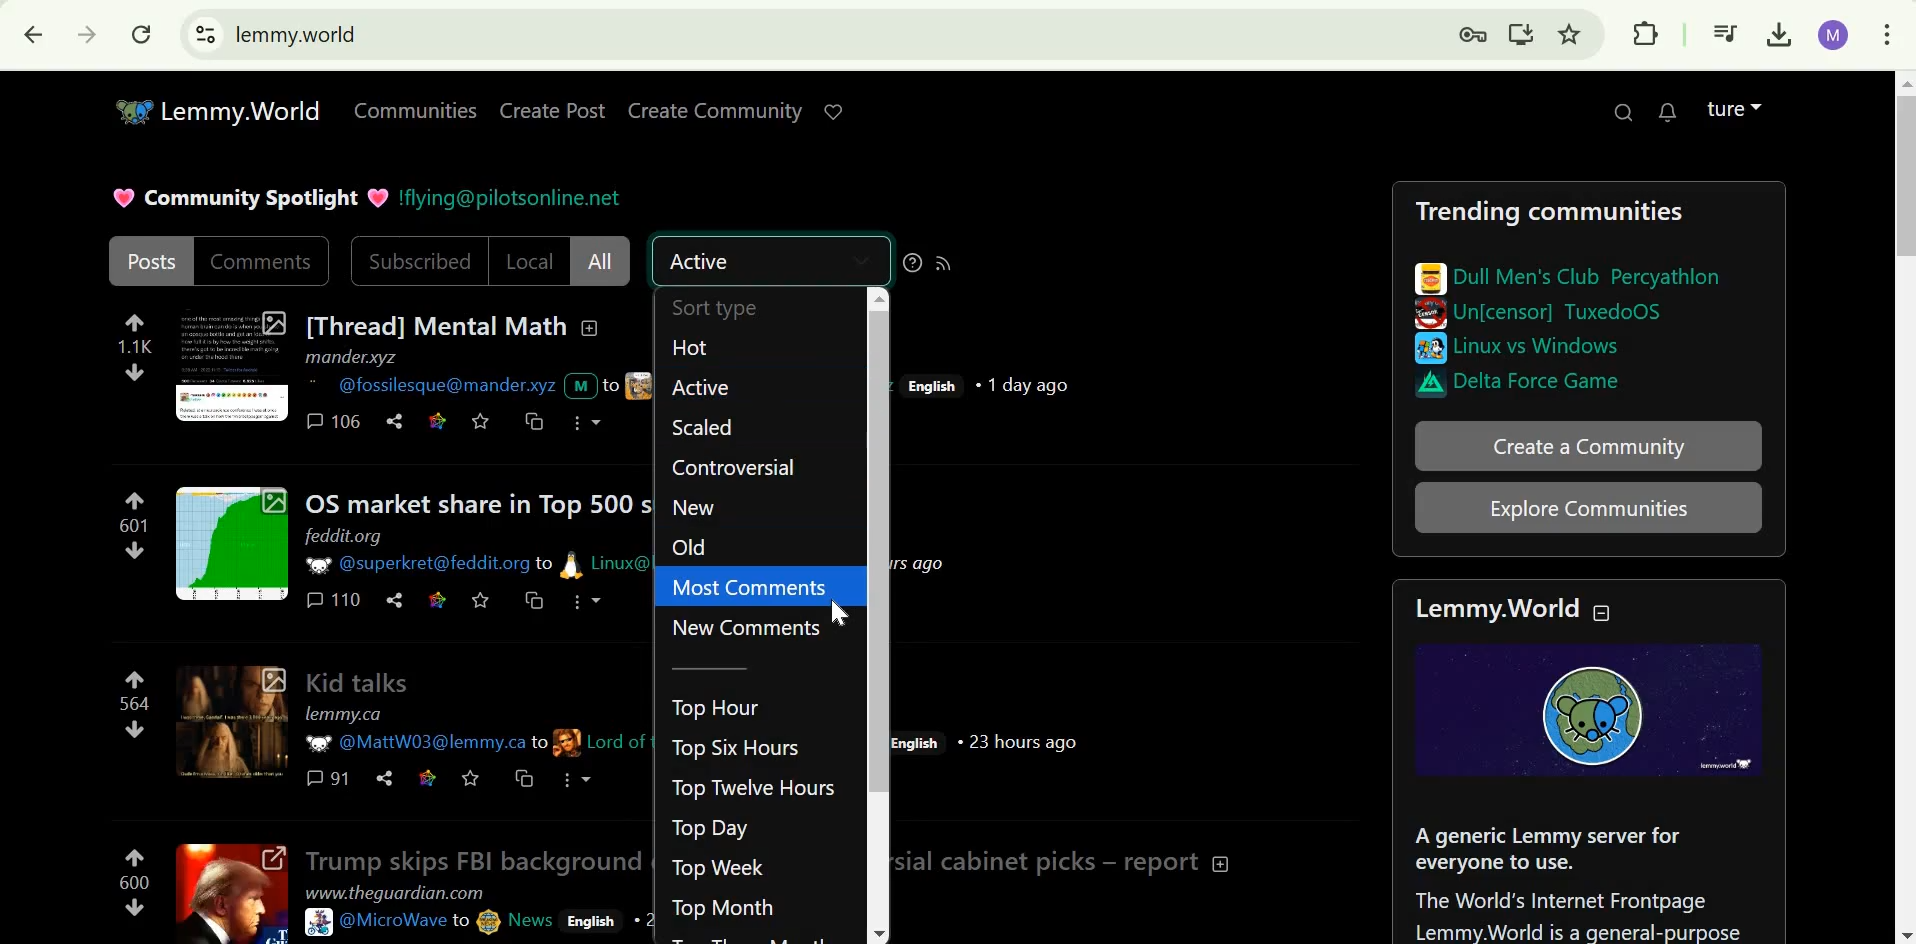 This screenshot has width=1916, height=944. Describe the element at coordinates (1428, 315) in the screenshot. I see `image` at that location.